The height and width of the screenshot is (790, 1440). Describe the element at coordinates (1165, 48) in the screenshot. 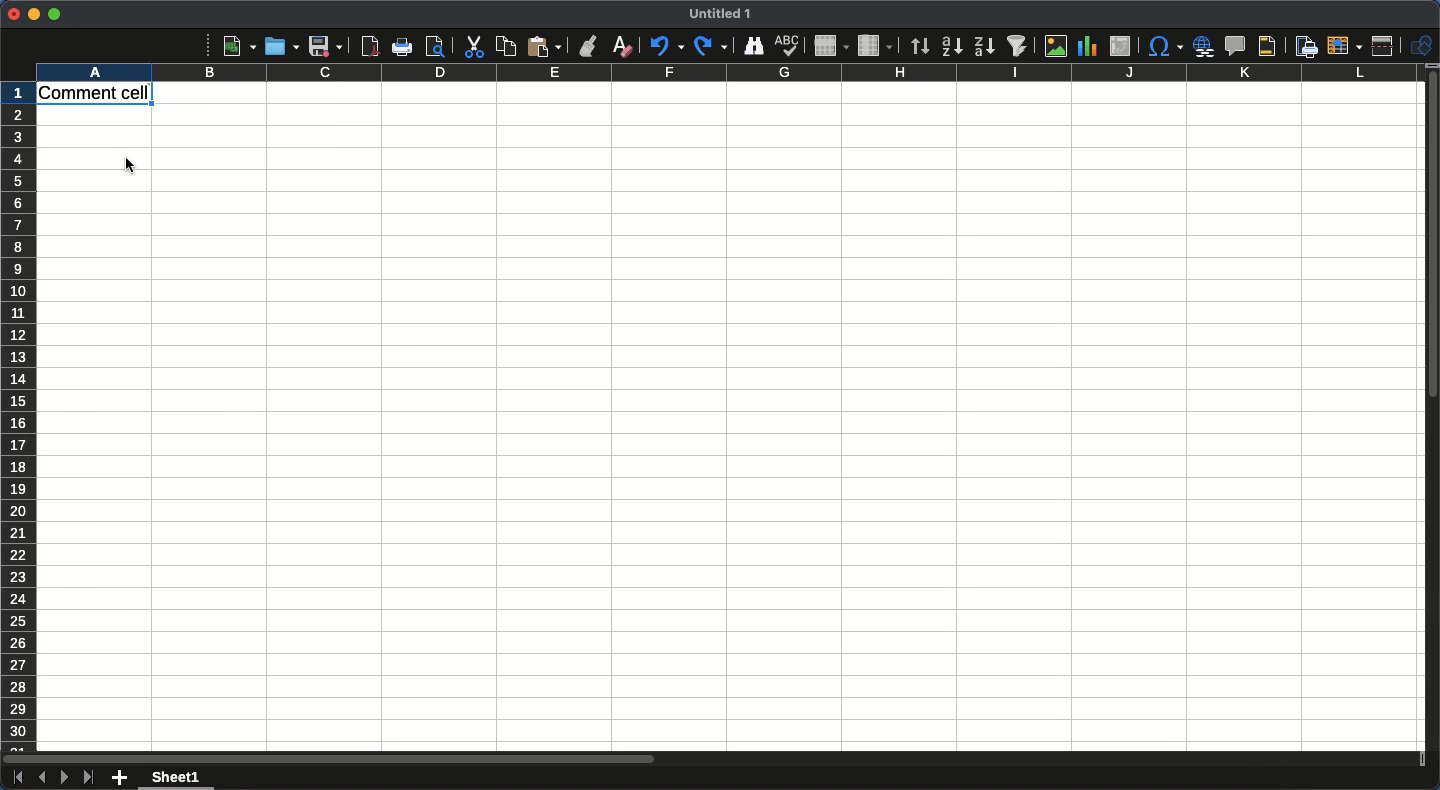

I see `Character` at that location.